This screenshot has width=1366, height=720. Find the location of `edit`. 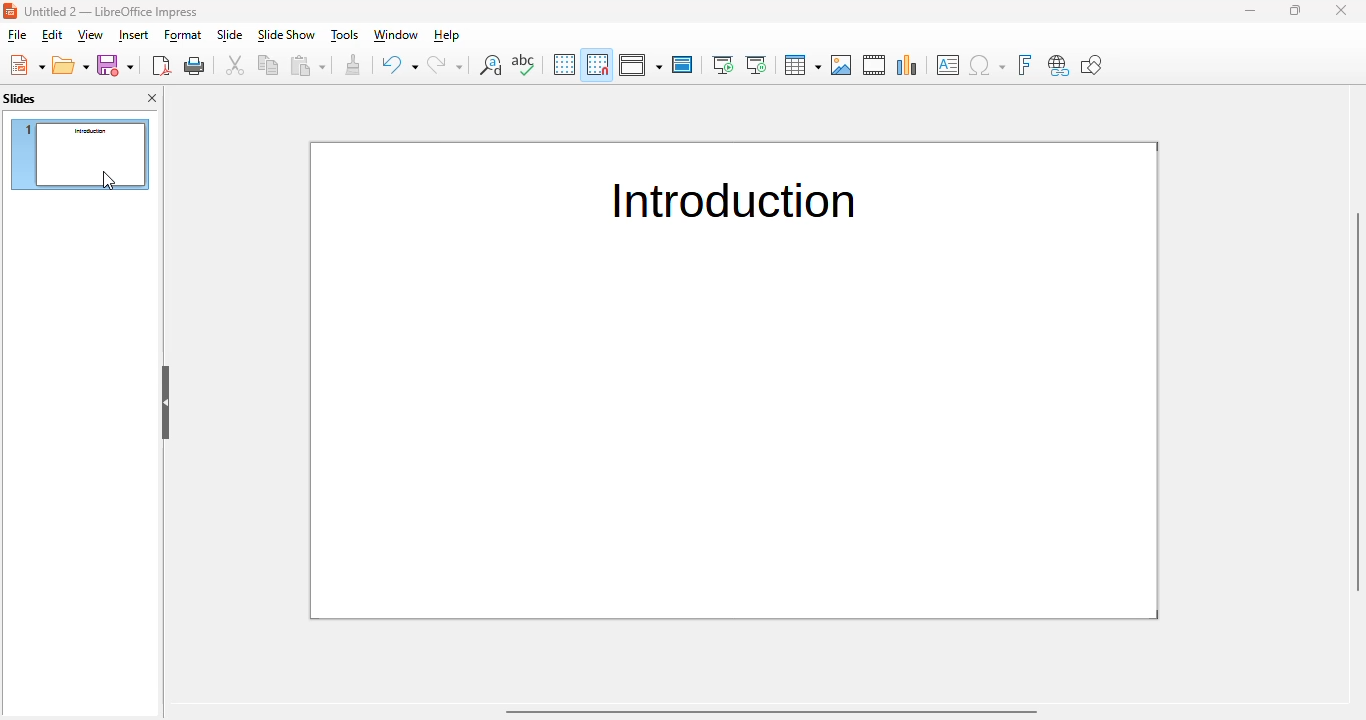

edit is located at coordinates (52, 35).